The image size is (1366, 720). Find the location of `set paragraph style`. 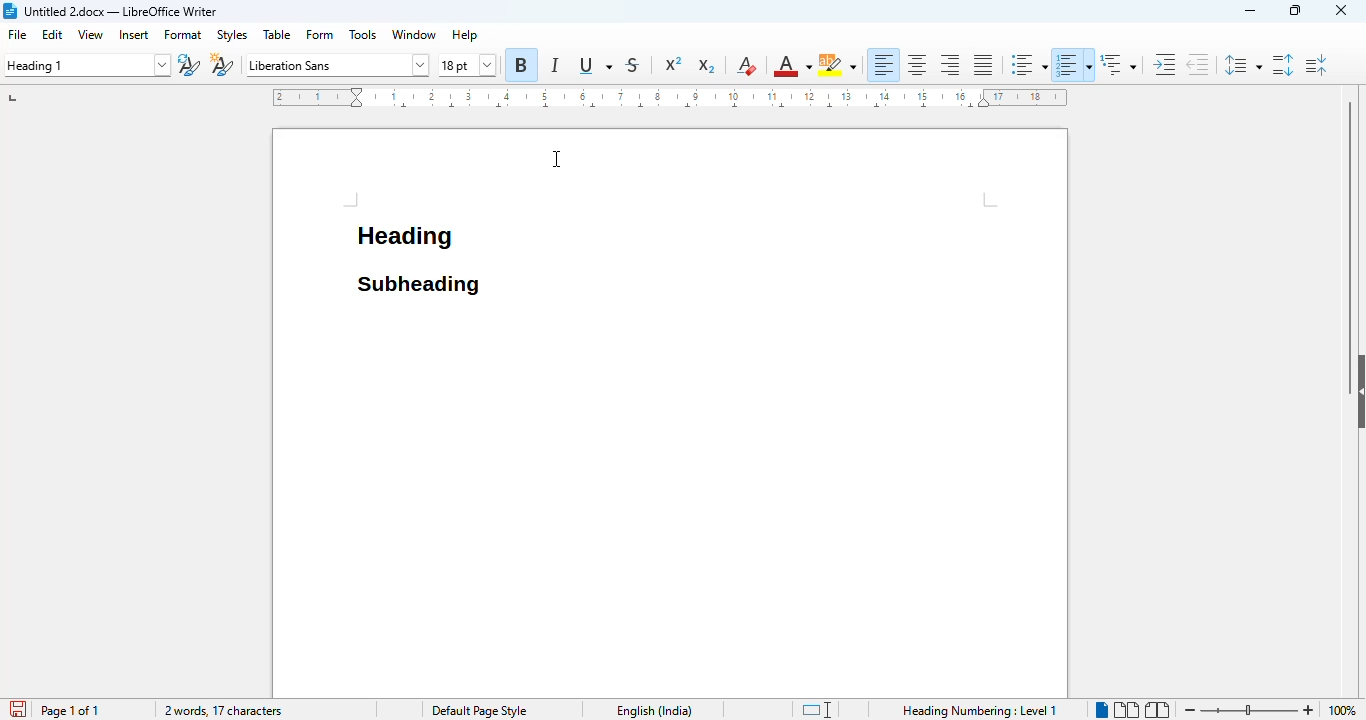

set paragraph style is located at coordinates (86, 65).